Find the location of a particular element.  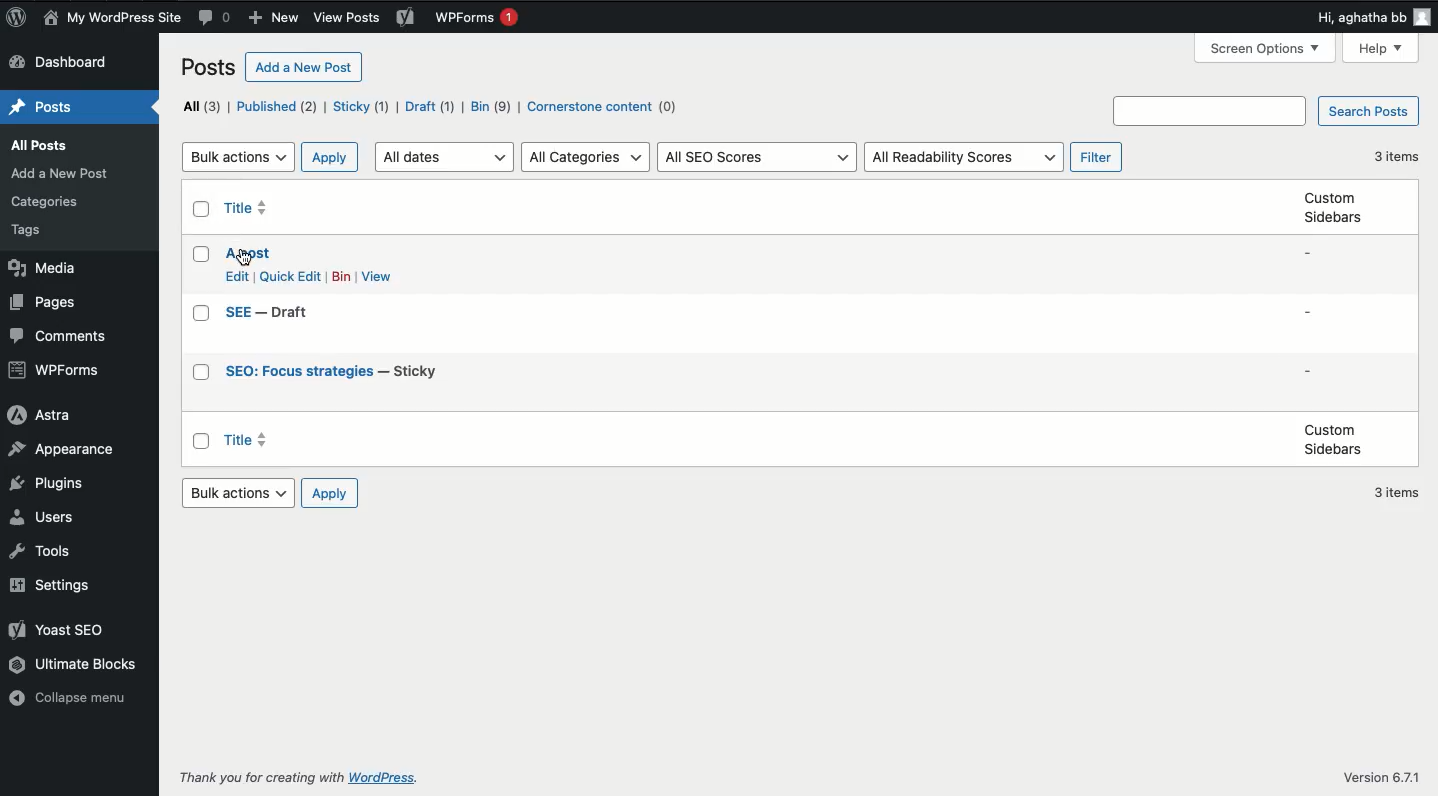

Quick edit is located at coordinates (288, 278).